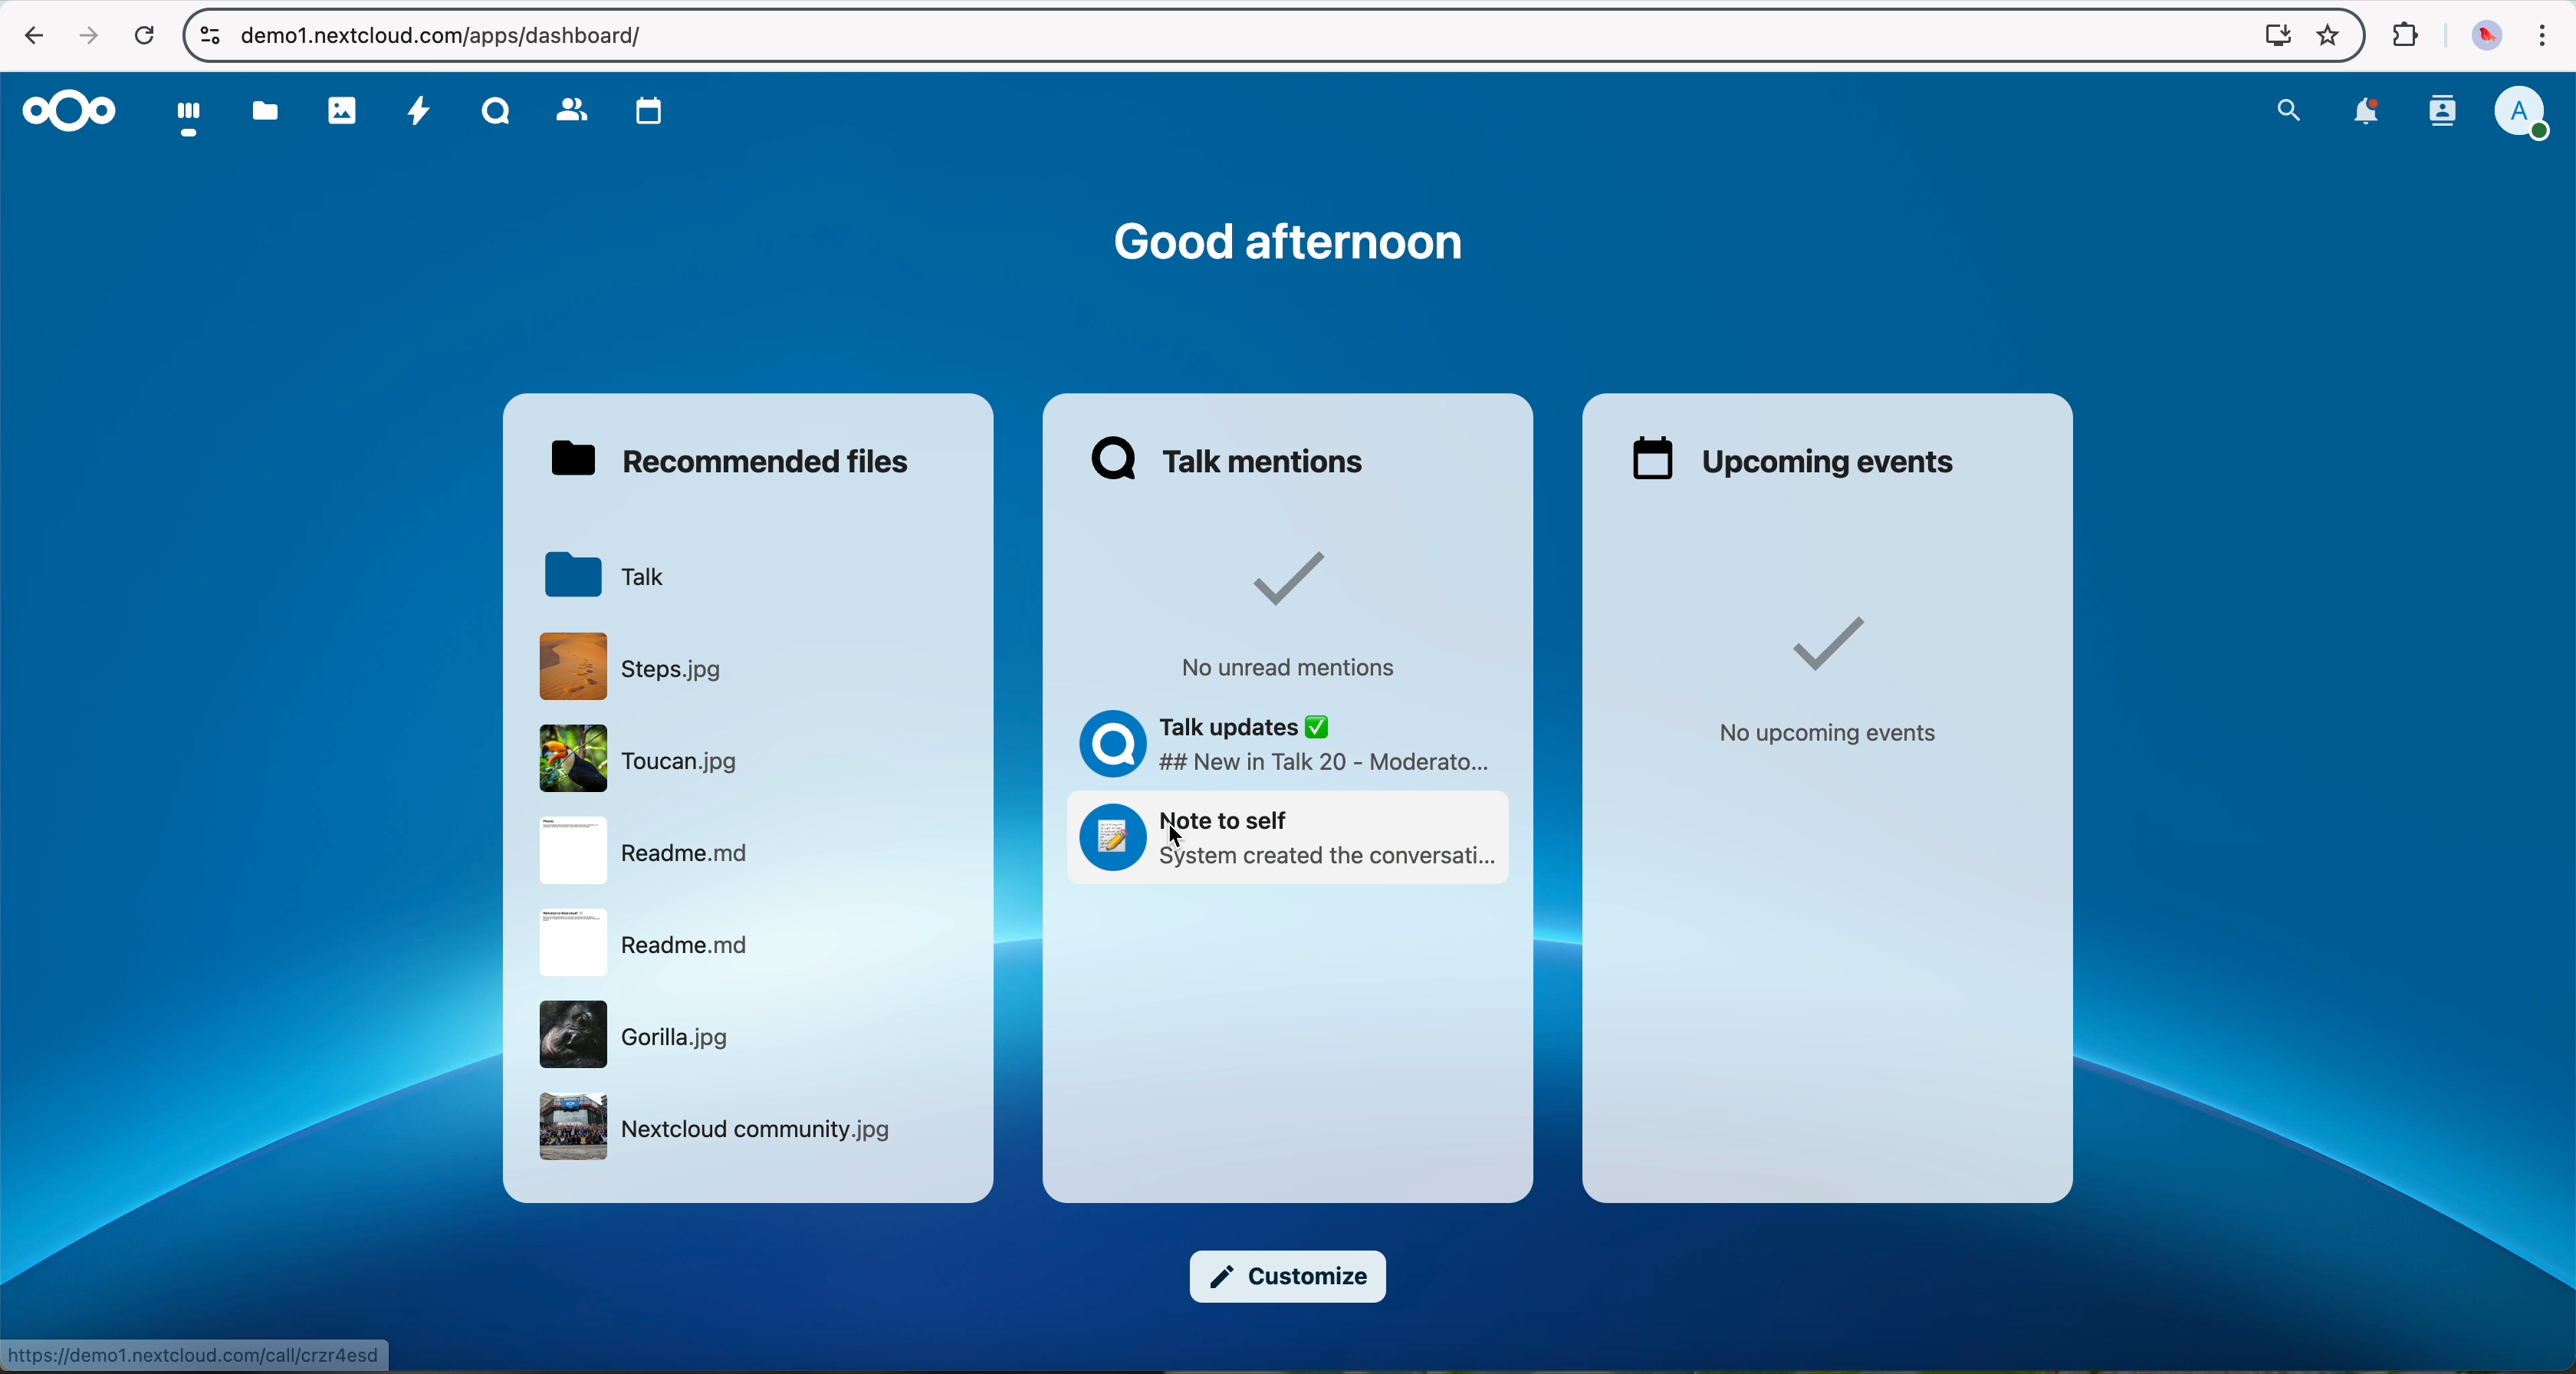 The height and width of the screenshot is (1374, 2576). I want to click on Talk, so click(494, 109).